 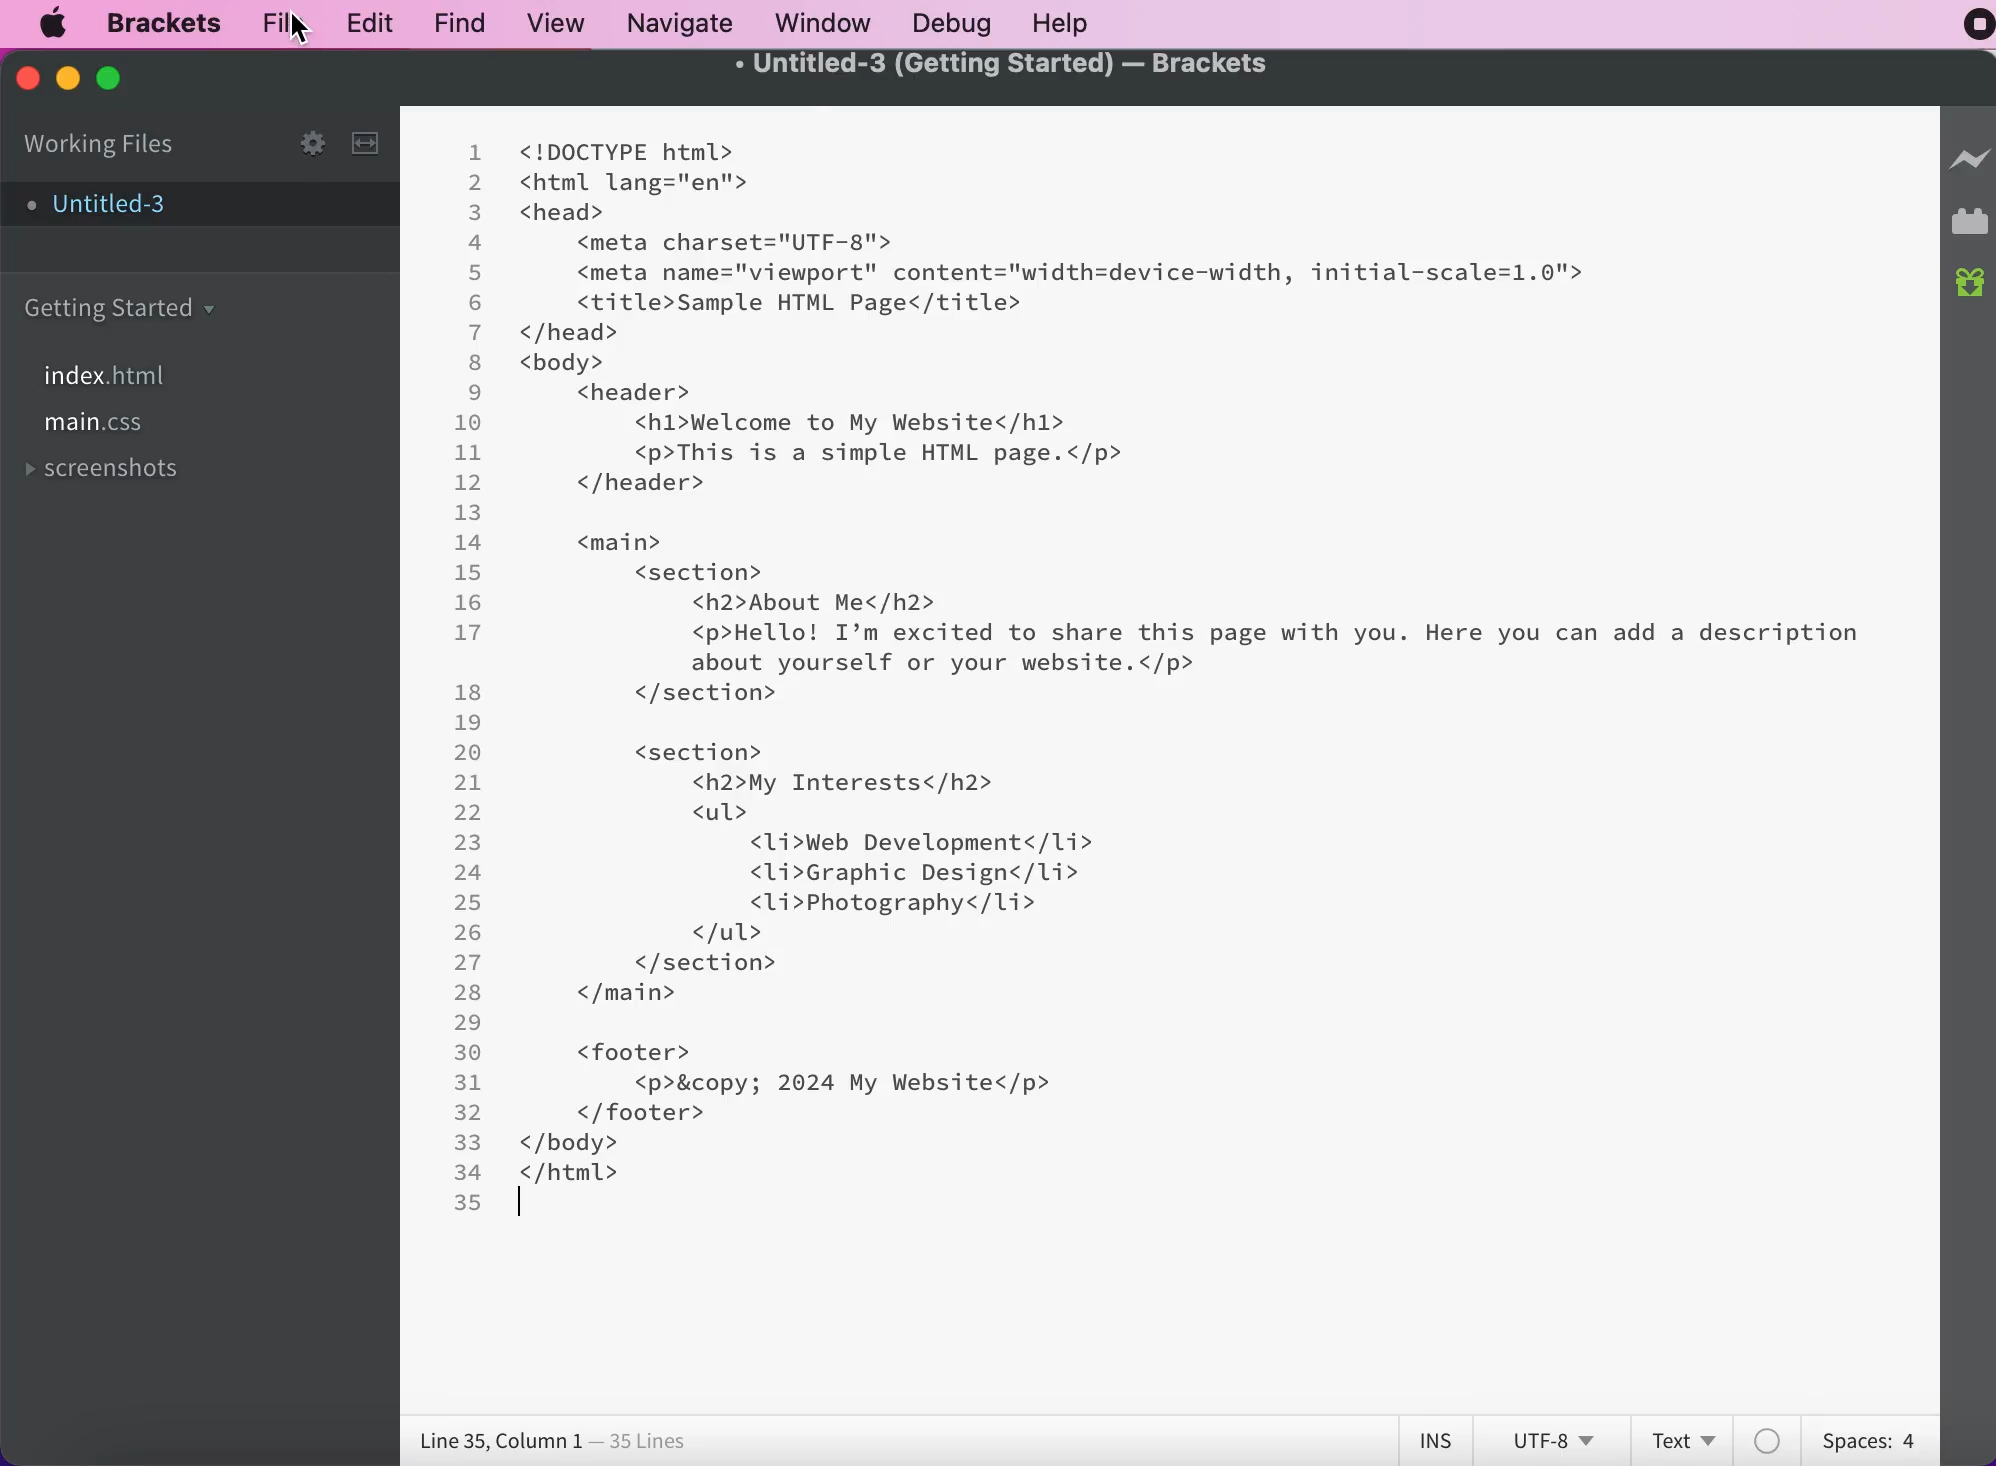 What do you see at coordinates (468, 782) in the screenshot?
I see `21` at bounding box center [468, 782].